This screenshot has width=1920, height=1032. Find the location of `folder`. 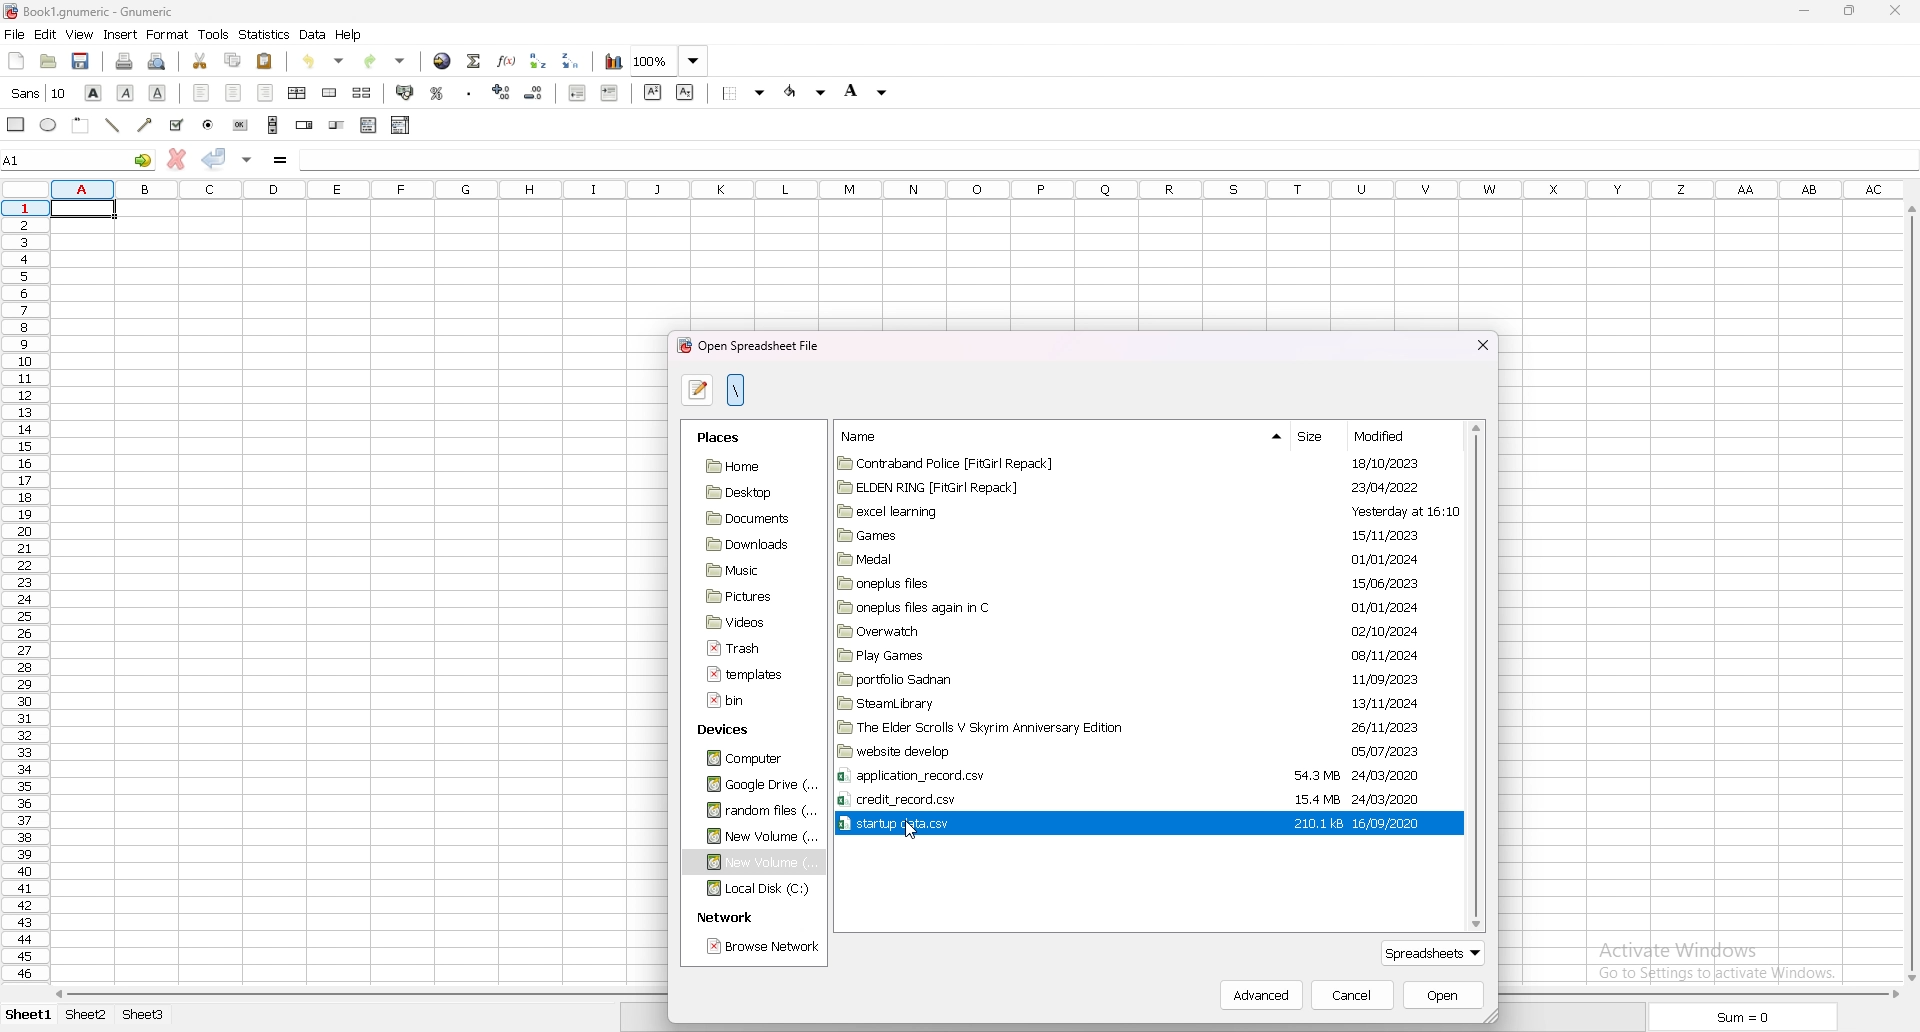

folder is located at coordinates (1031, 609).